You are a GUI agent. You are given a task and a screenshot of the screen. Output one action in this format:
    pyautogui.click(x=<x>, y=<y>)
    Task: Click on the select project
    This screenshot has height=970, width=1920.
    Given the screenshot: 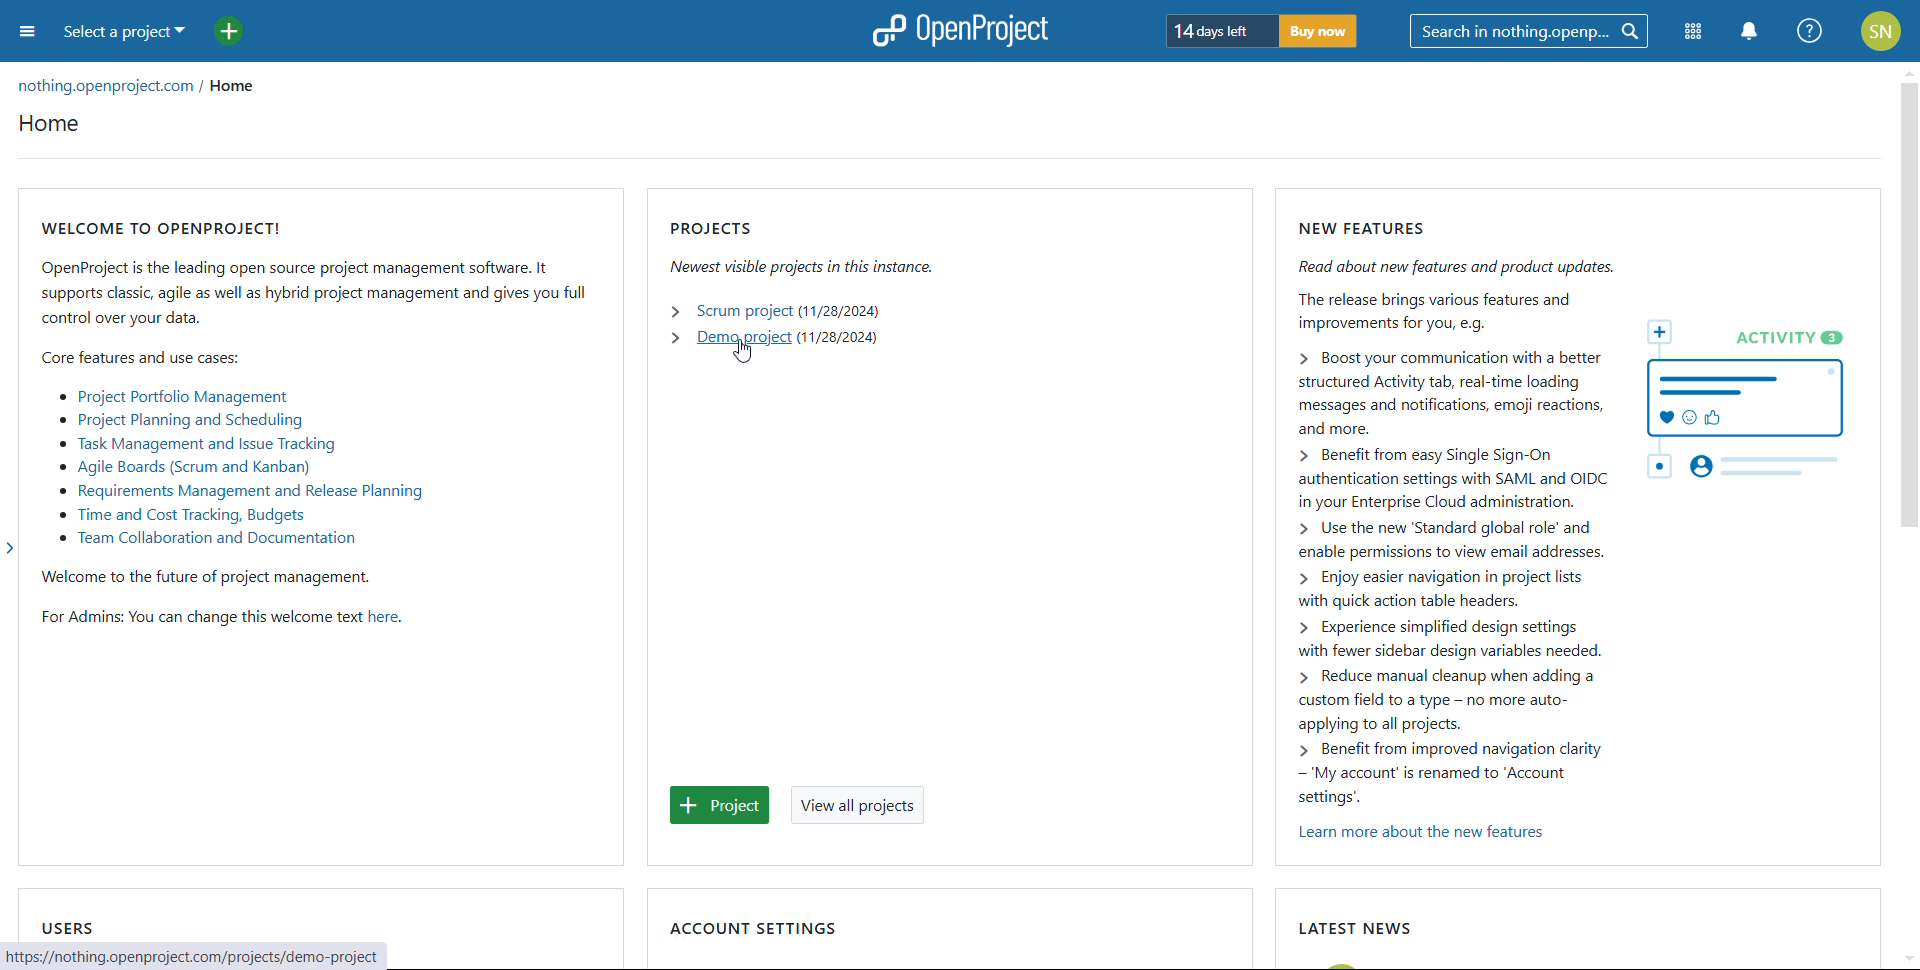 What is the action you would take?
    pyautogui.click(x=125, y=33)
    